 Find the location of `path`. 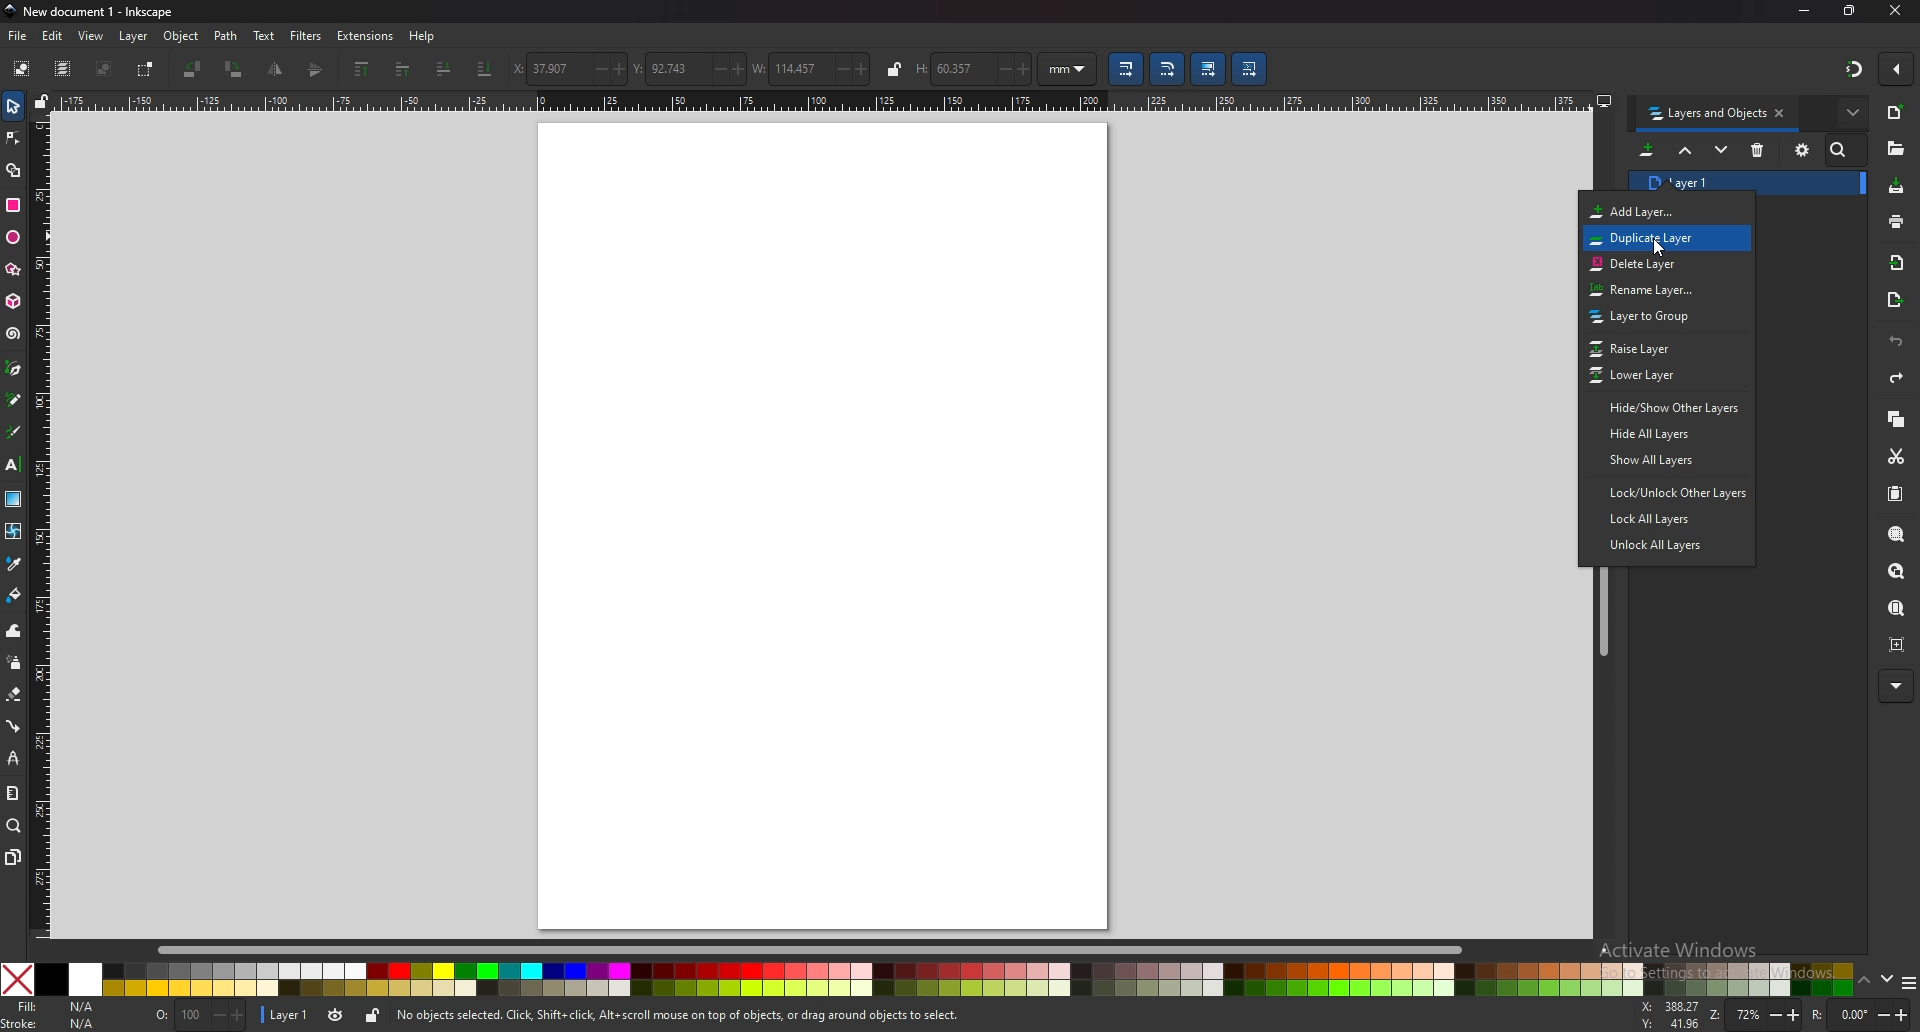

path is located at coordinates (226, 36).